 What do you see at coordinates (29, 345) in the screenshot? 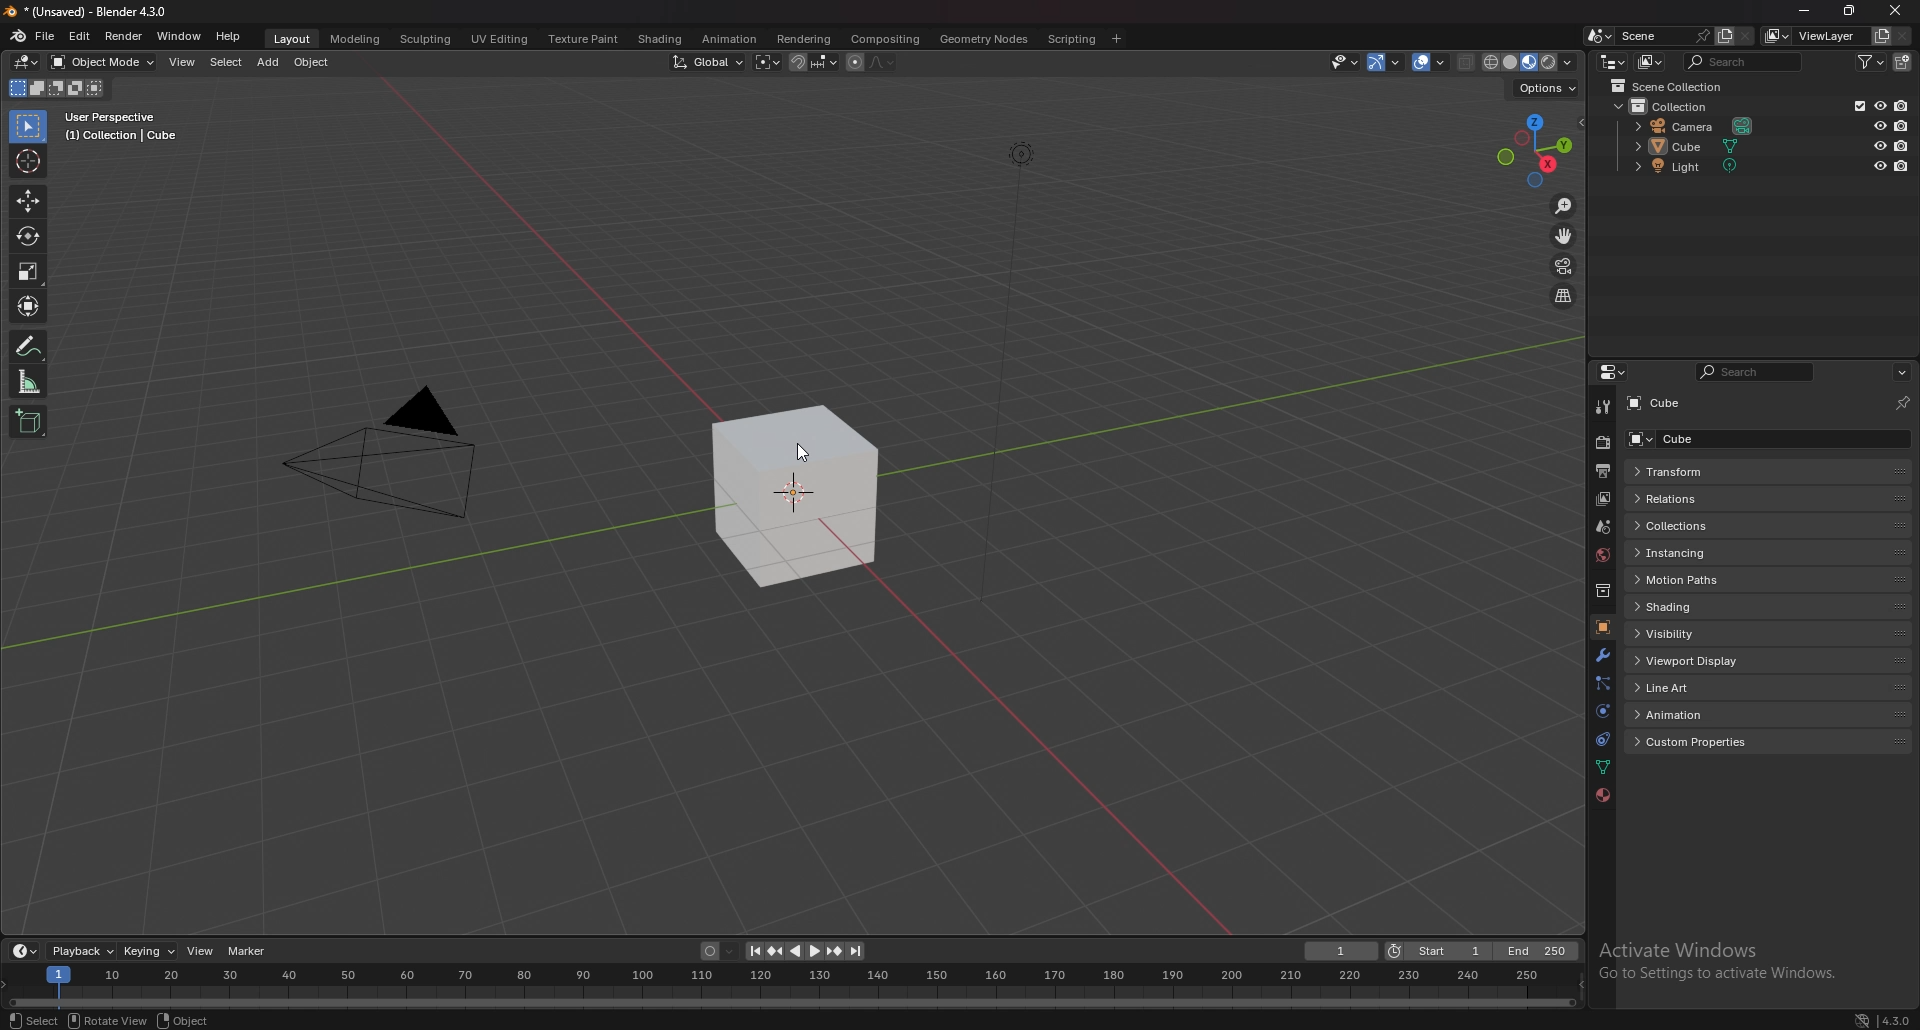
I see `annotate` at bounding box center [29, 345].